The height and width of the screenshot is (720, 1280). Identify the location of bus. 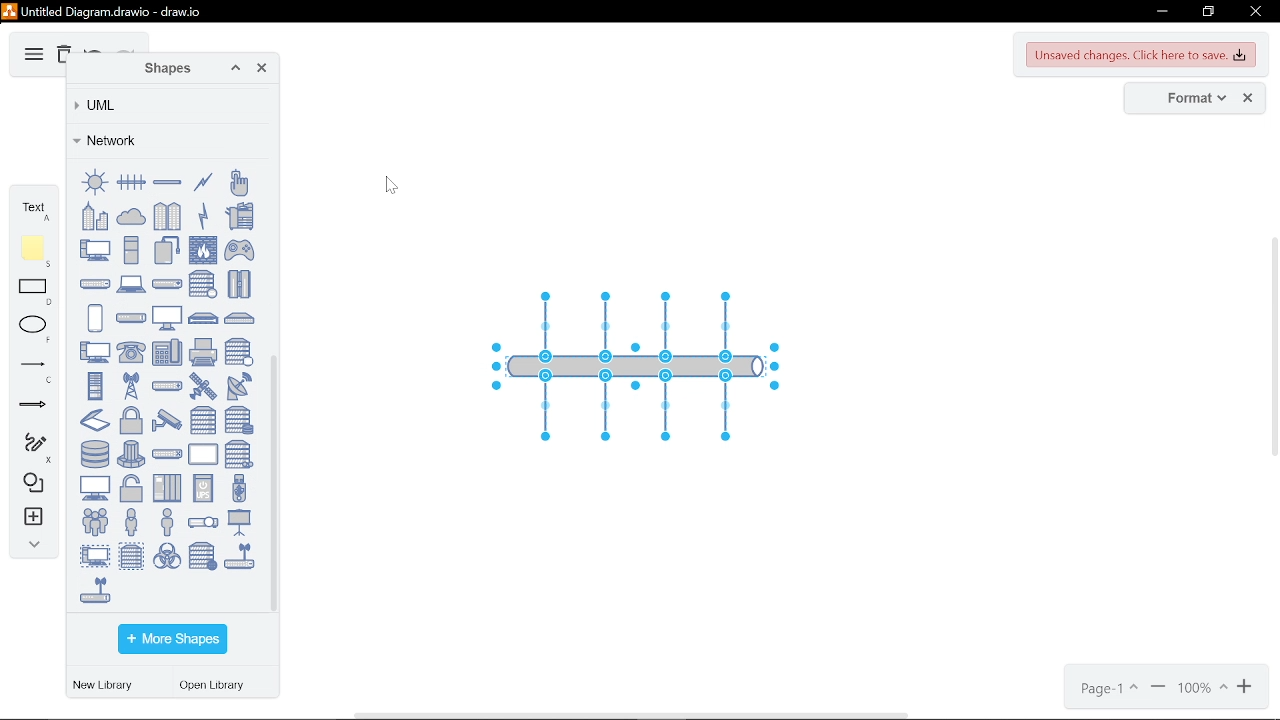
(167, 182).